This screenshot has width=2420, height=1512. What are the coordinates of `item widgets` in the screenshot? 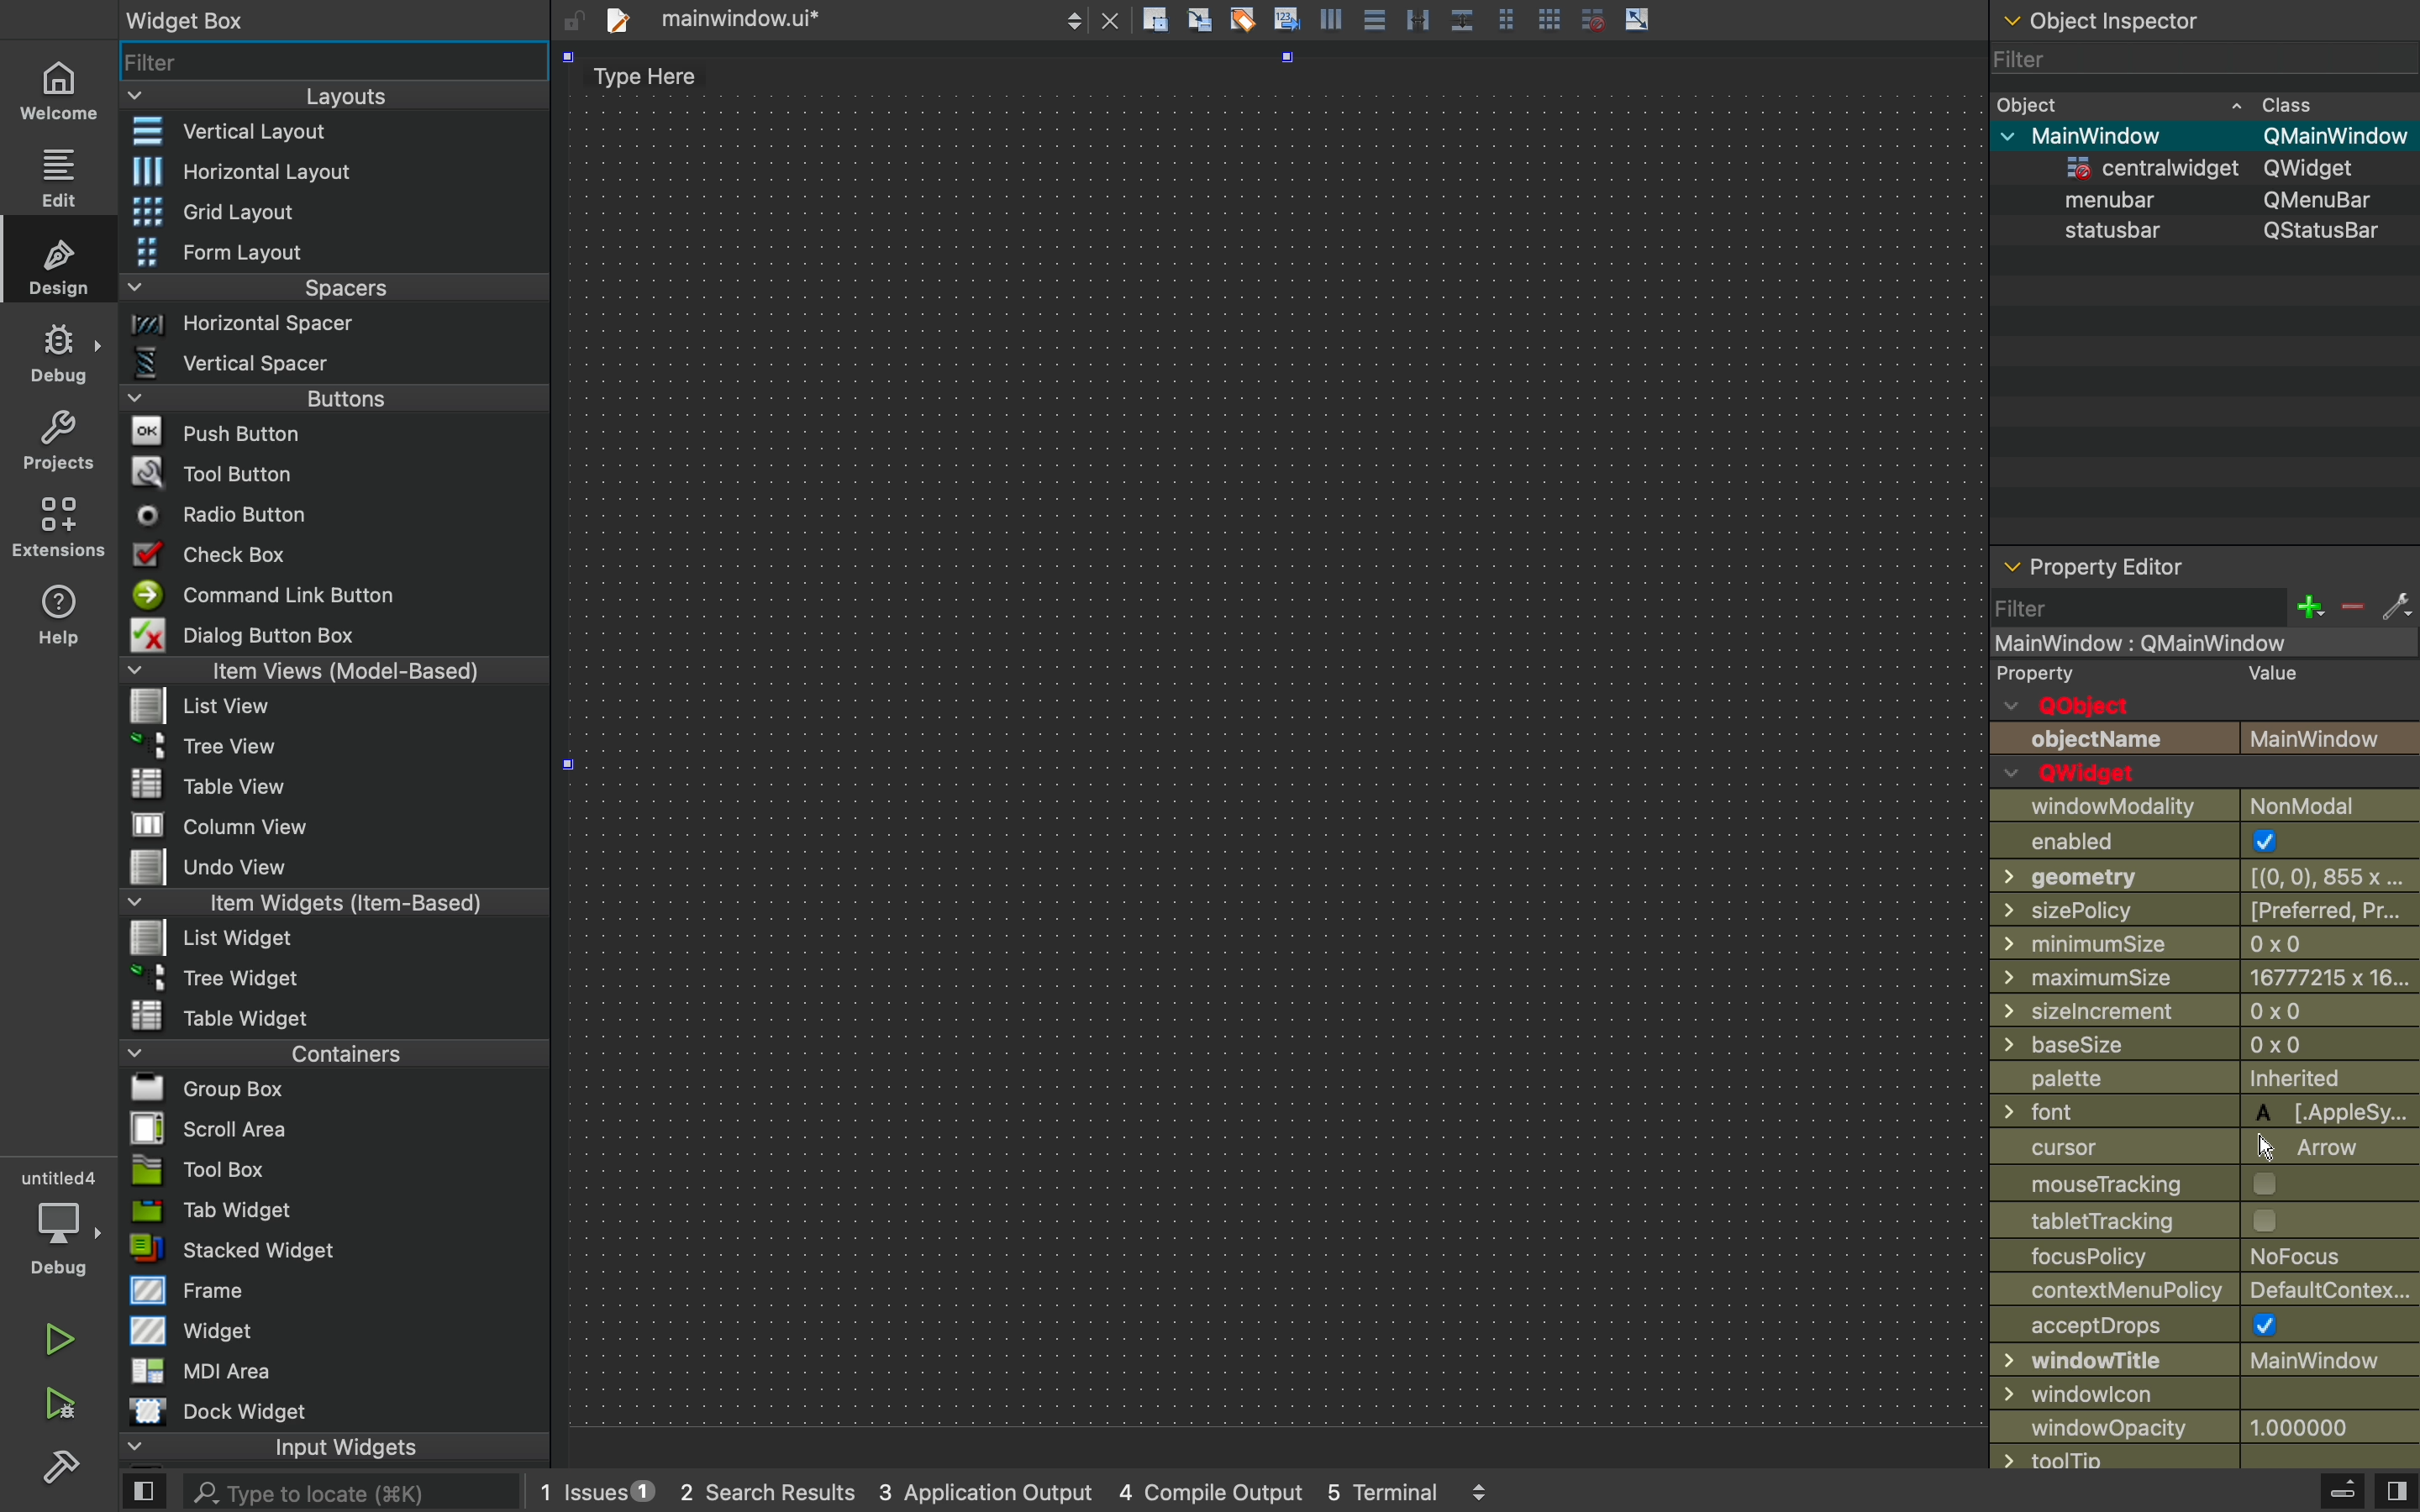 It's located at (330, 902).